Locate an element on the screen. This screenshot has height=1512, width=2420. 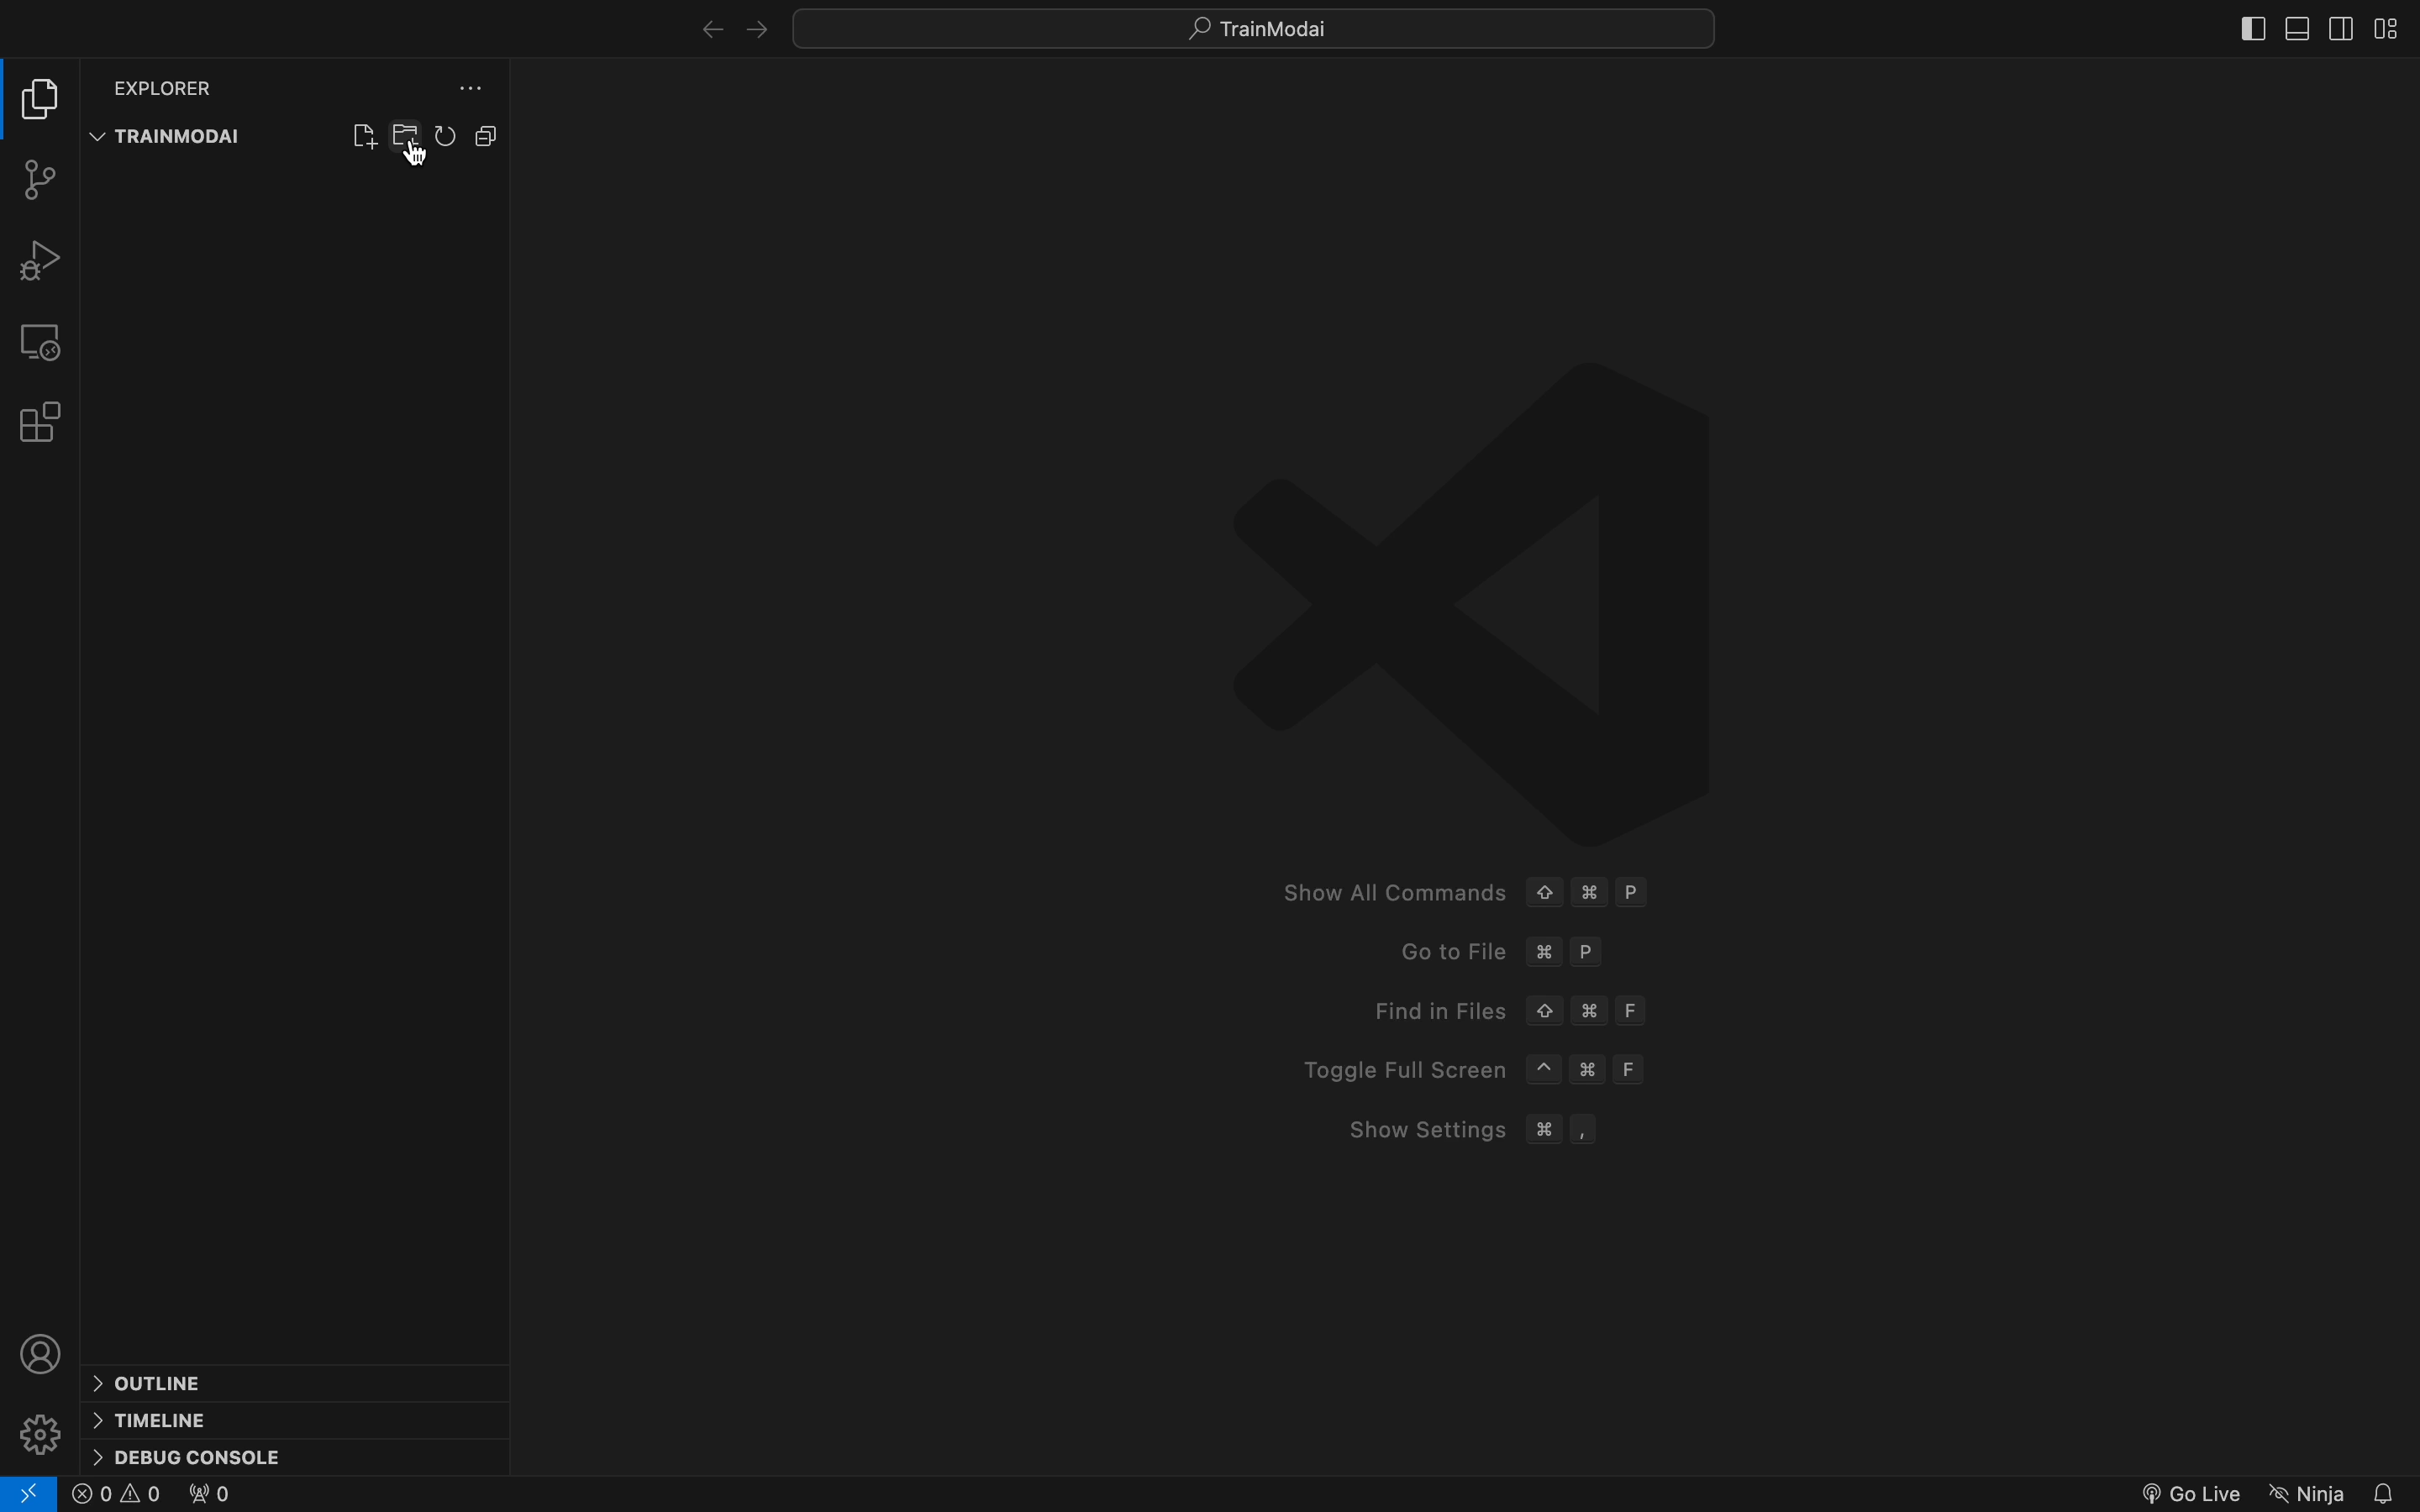
Find in files is located at coordinates (1499, 1012).